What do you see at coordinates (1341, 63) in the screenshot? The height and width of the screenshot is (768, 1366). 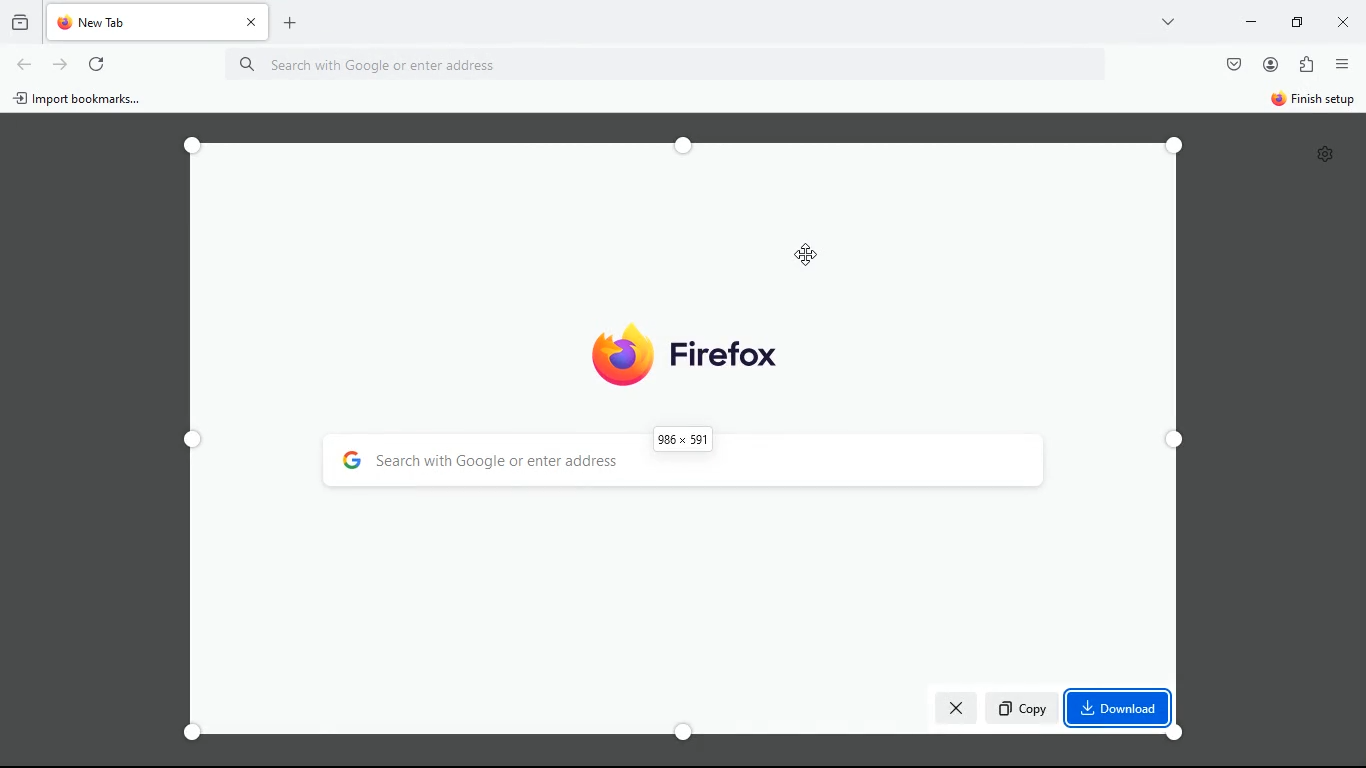 I see `menu` at bounding box center [1341, 63].